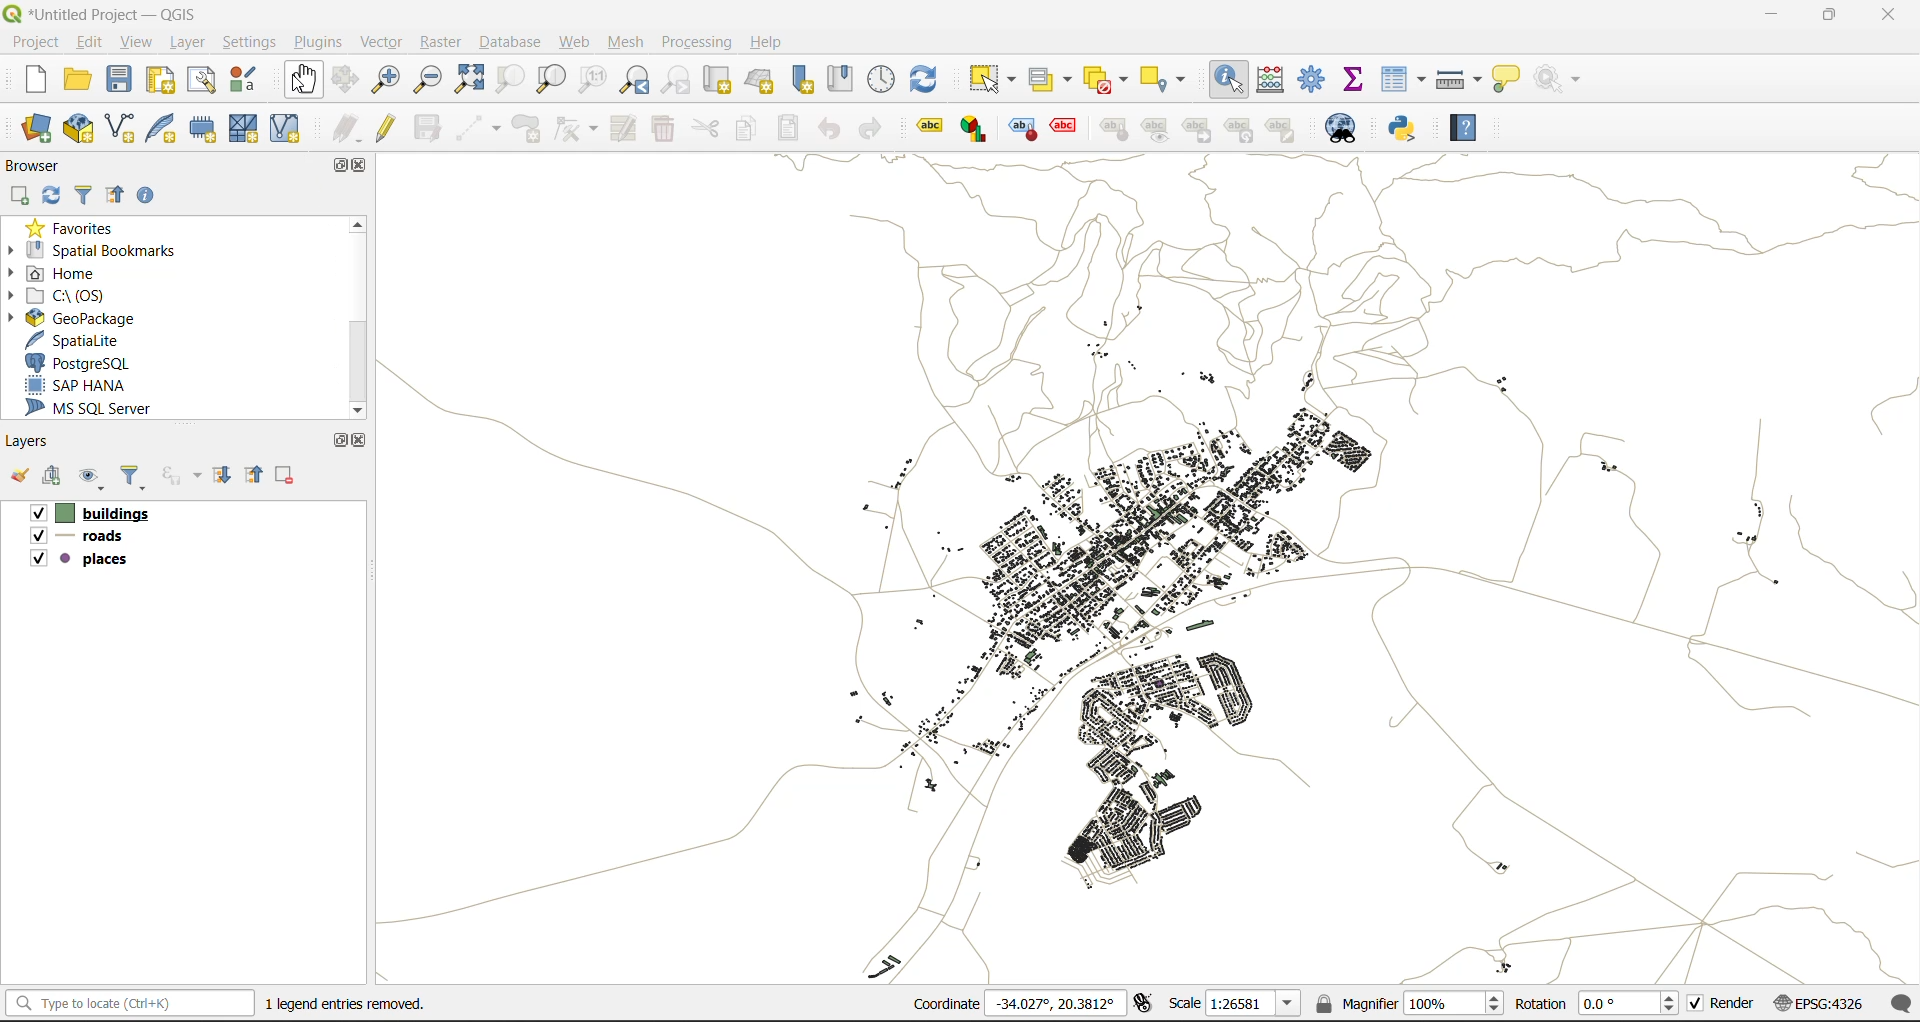  I want to click on toggle edits, so click(387, 126).